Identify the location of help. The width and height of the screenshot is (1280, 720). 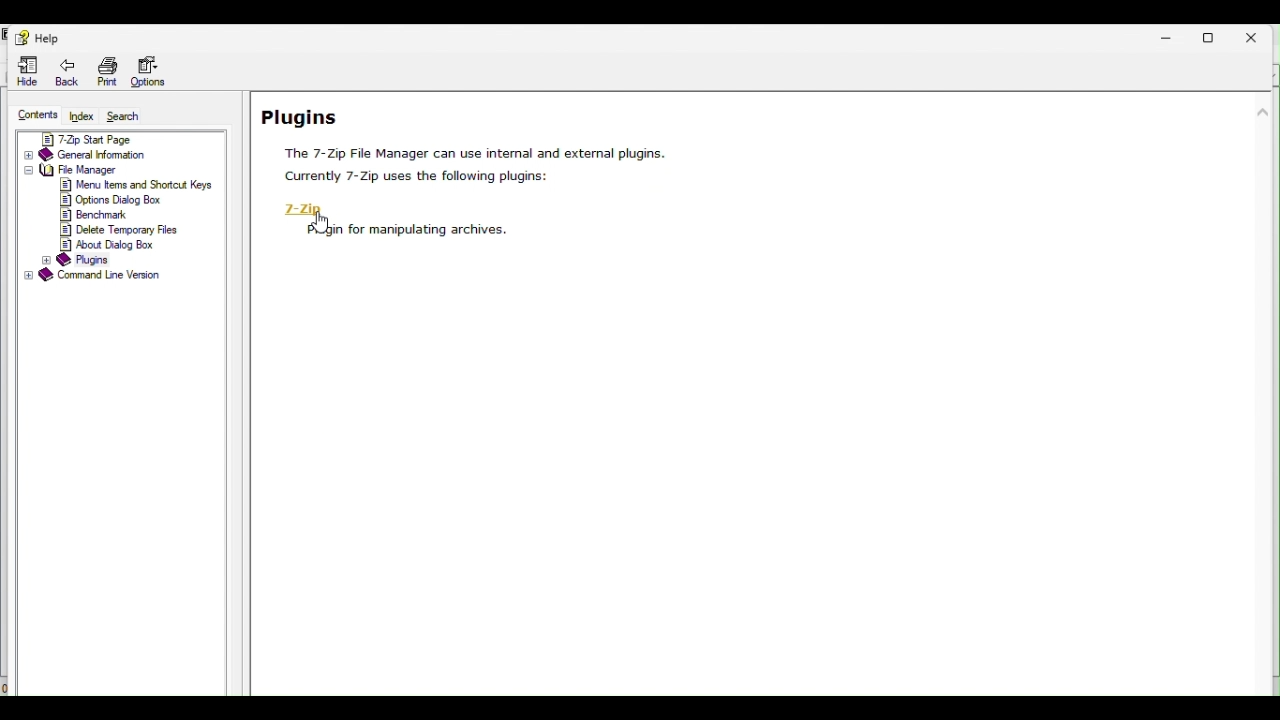
(34, 35).